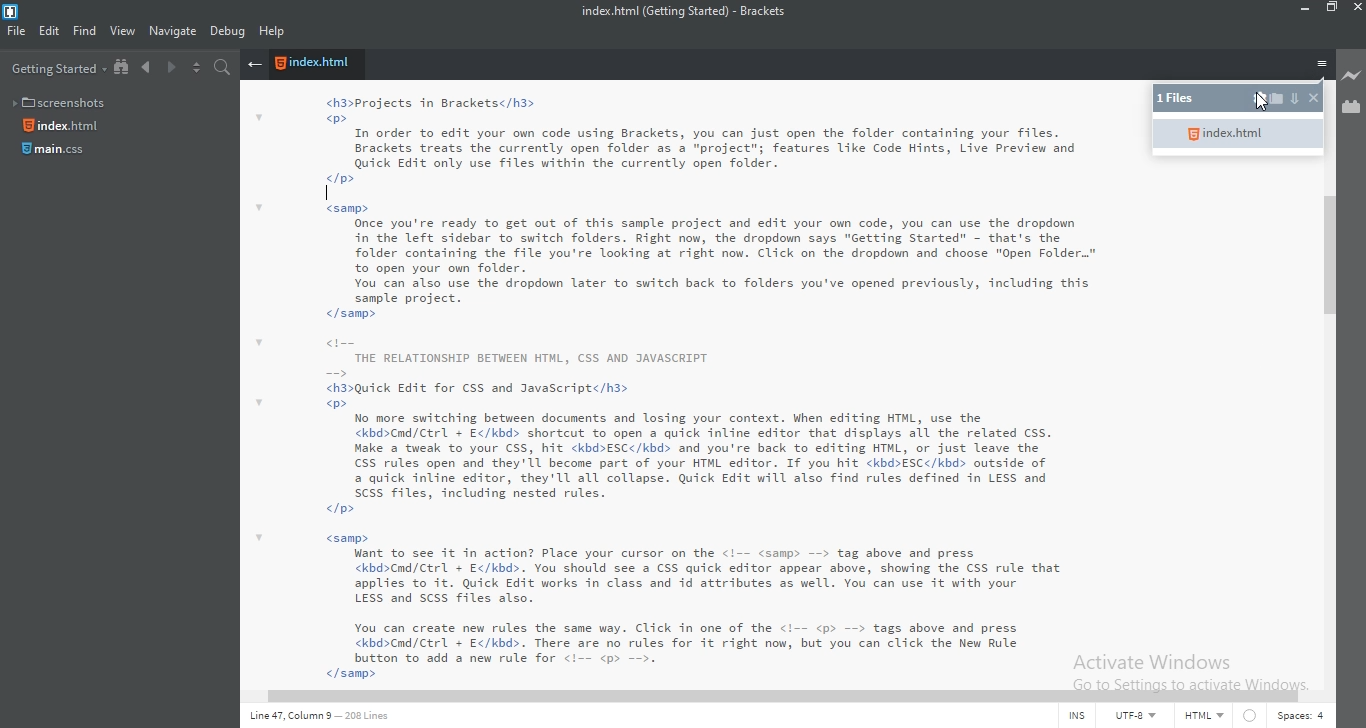 The image size is (1366, 728). What do you see at coordinates (63, 100) in the screenshot?
I see `Screenshots` at bounding box center [63, 100].